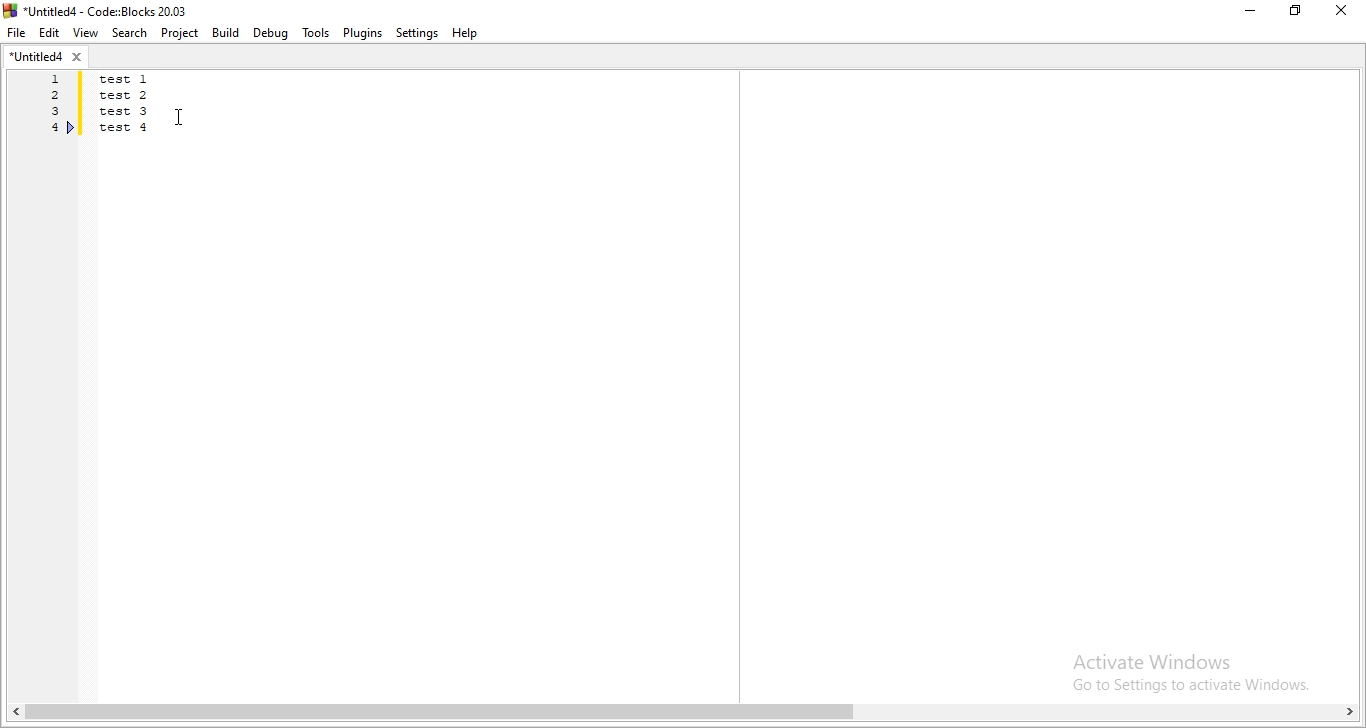  Describe the element at coordinates (128, 96) in the screenshot. I see ` test 2` at that location.